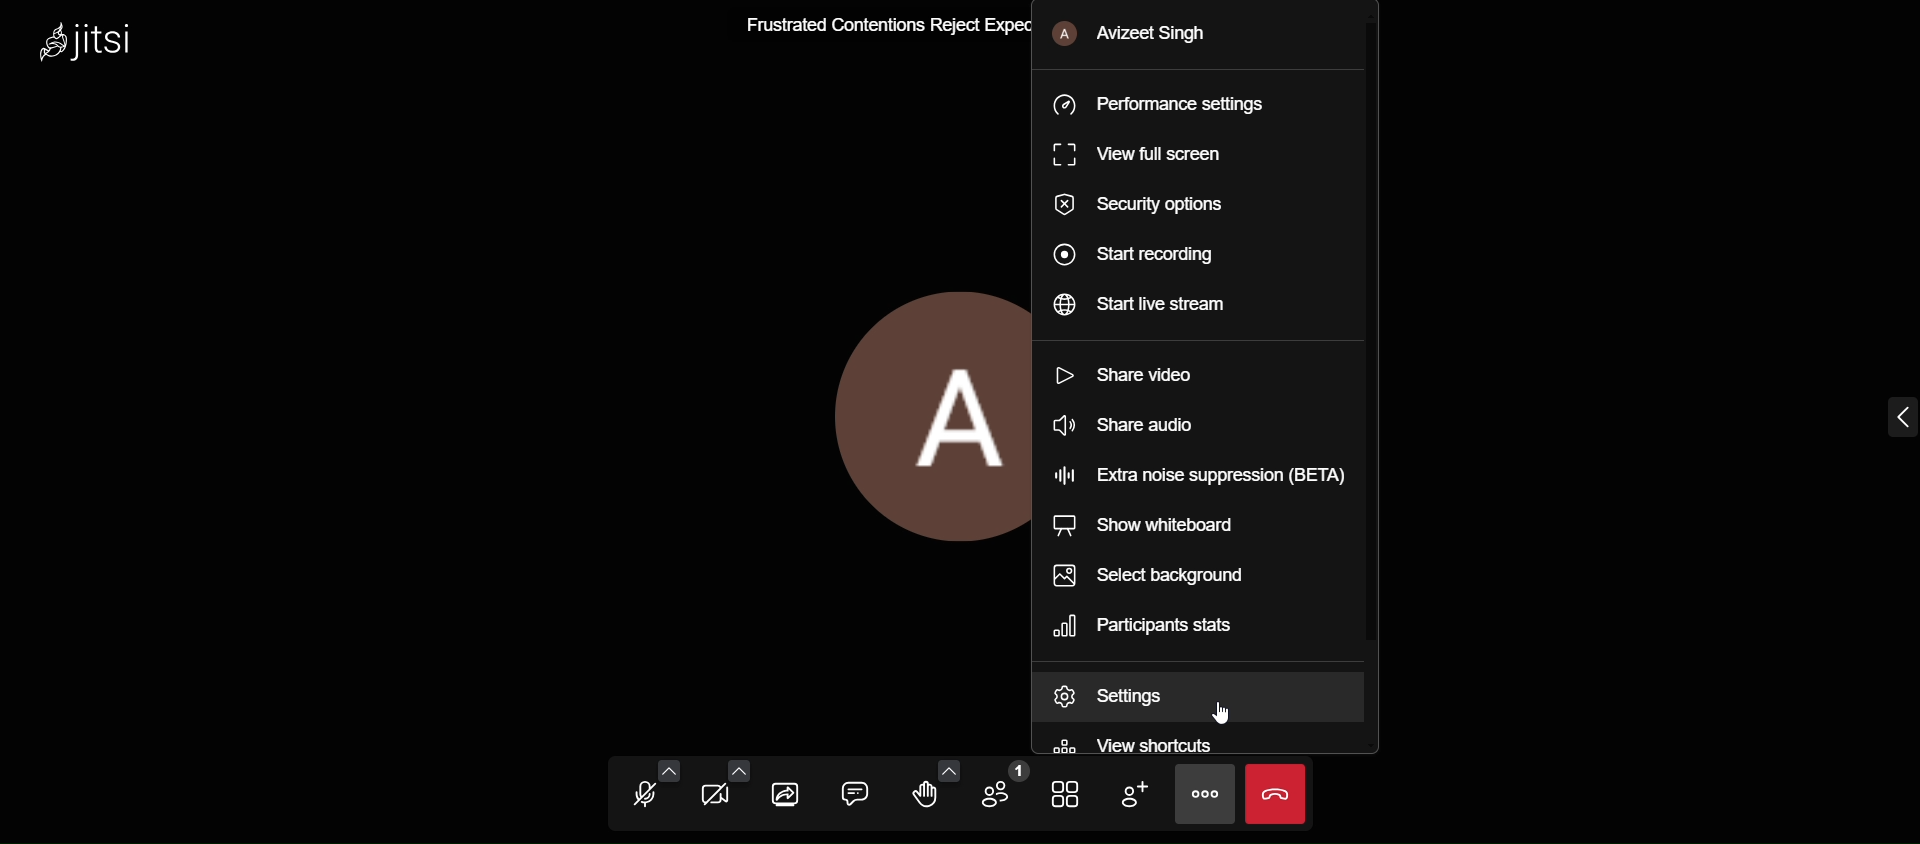  Describe the element at coordinates (738, 760) in the screenshot. I see `video setting` at that location.